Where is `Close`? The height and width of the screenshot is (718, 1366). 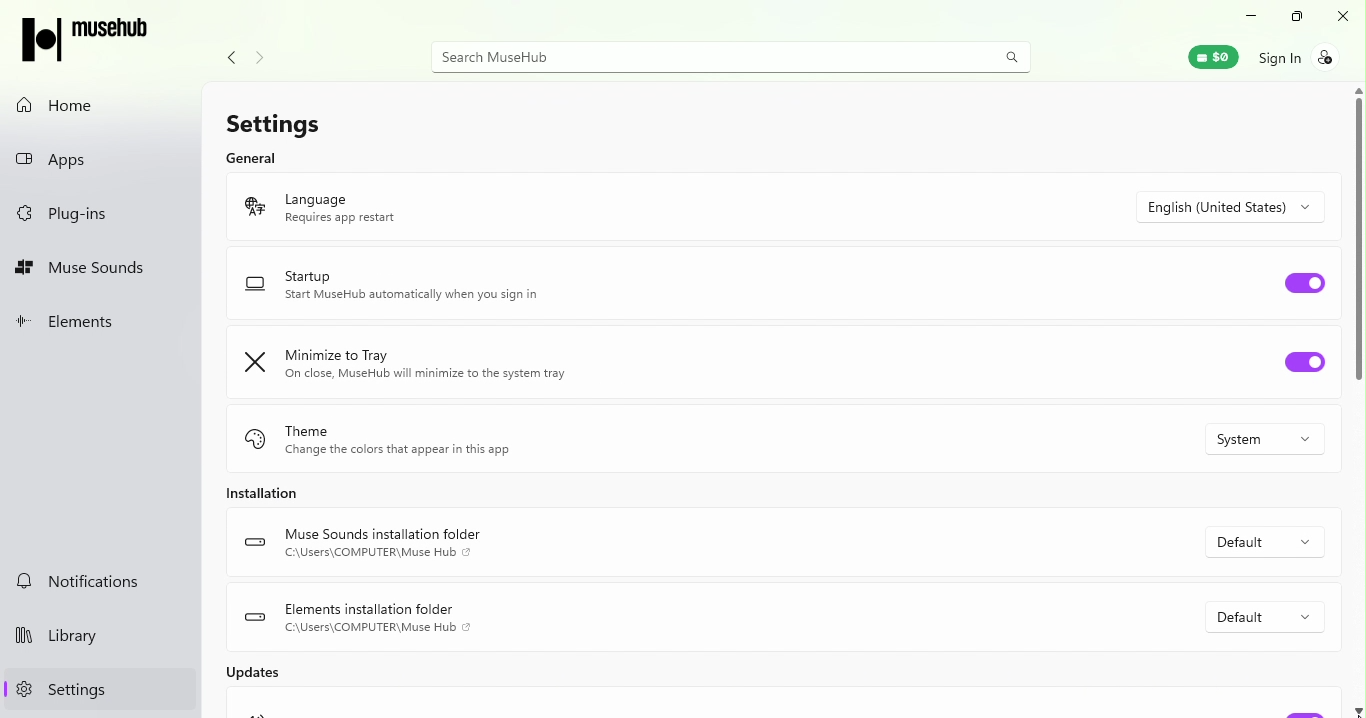 Close is located at coordinates (1347, 15).